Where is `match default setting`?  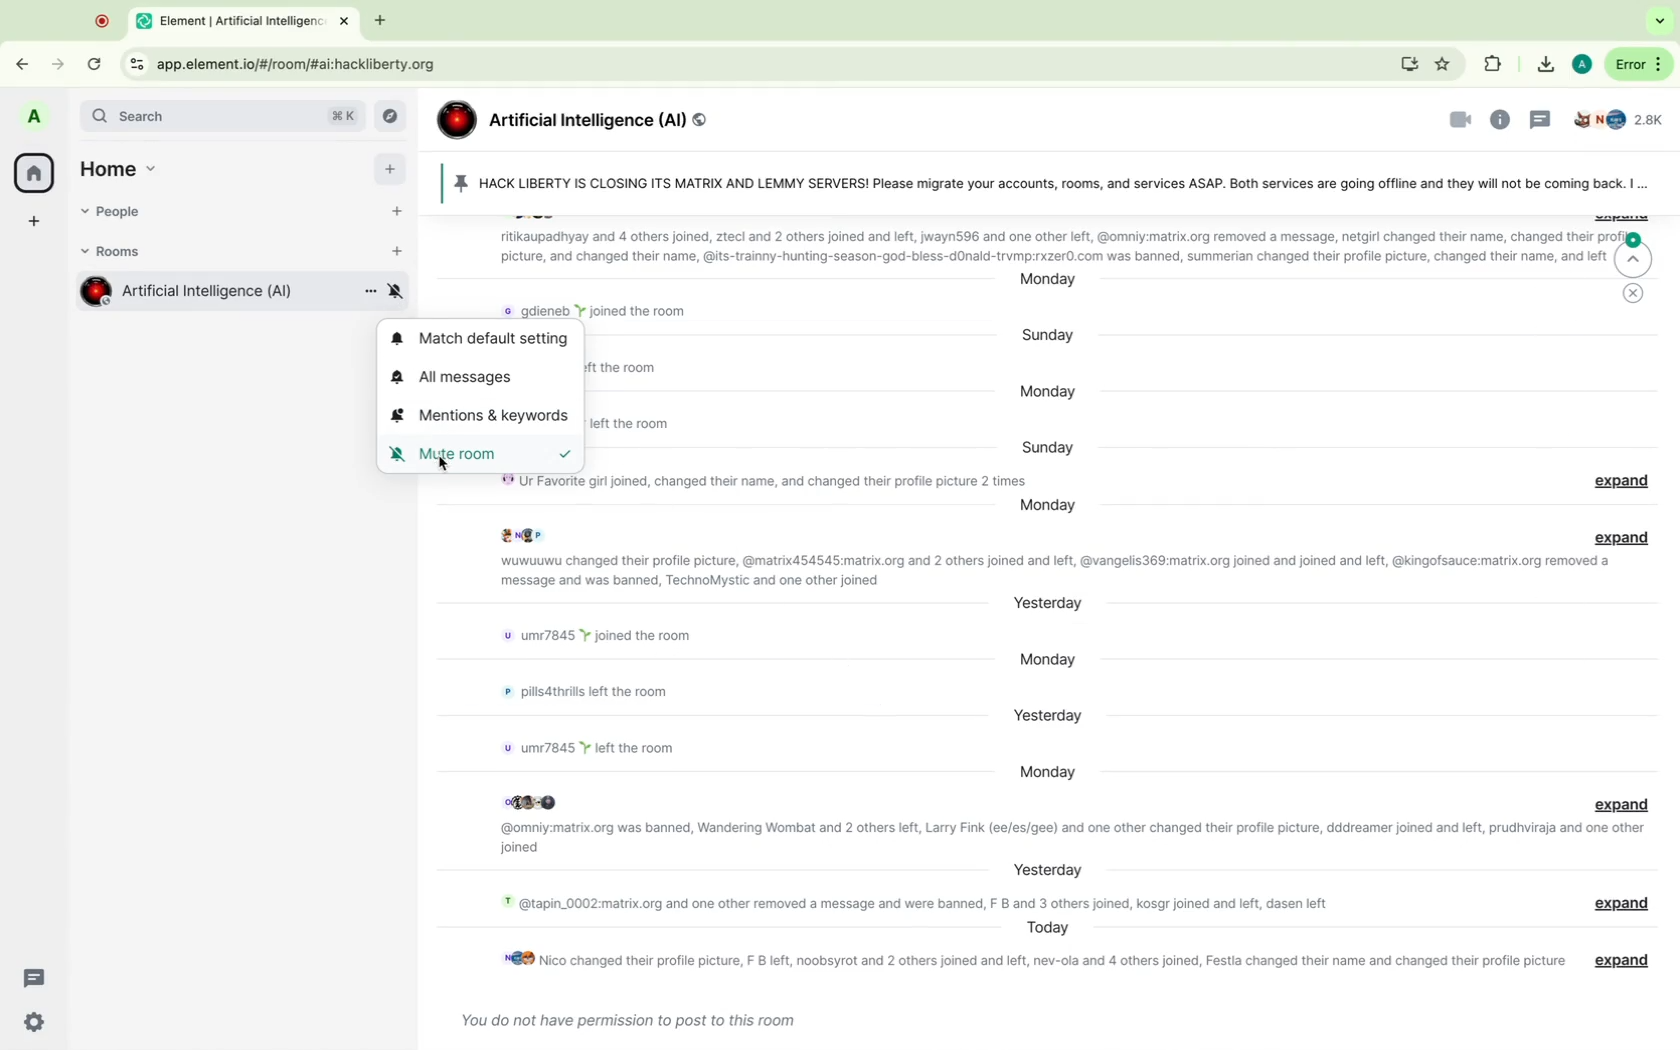 match default setting is located at coordinates (483, 339).